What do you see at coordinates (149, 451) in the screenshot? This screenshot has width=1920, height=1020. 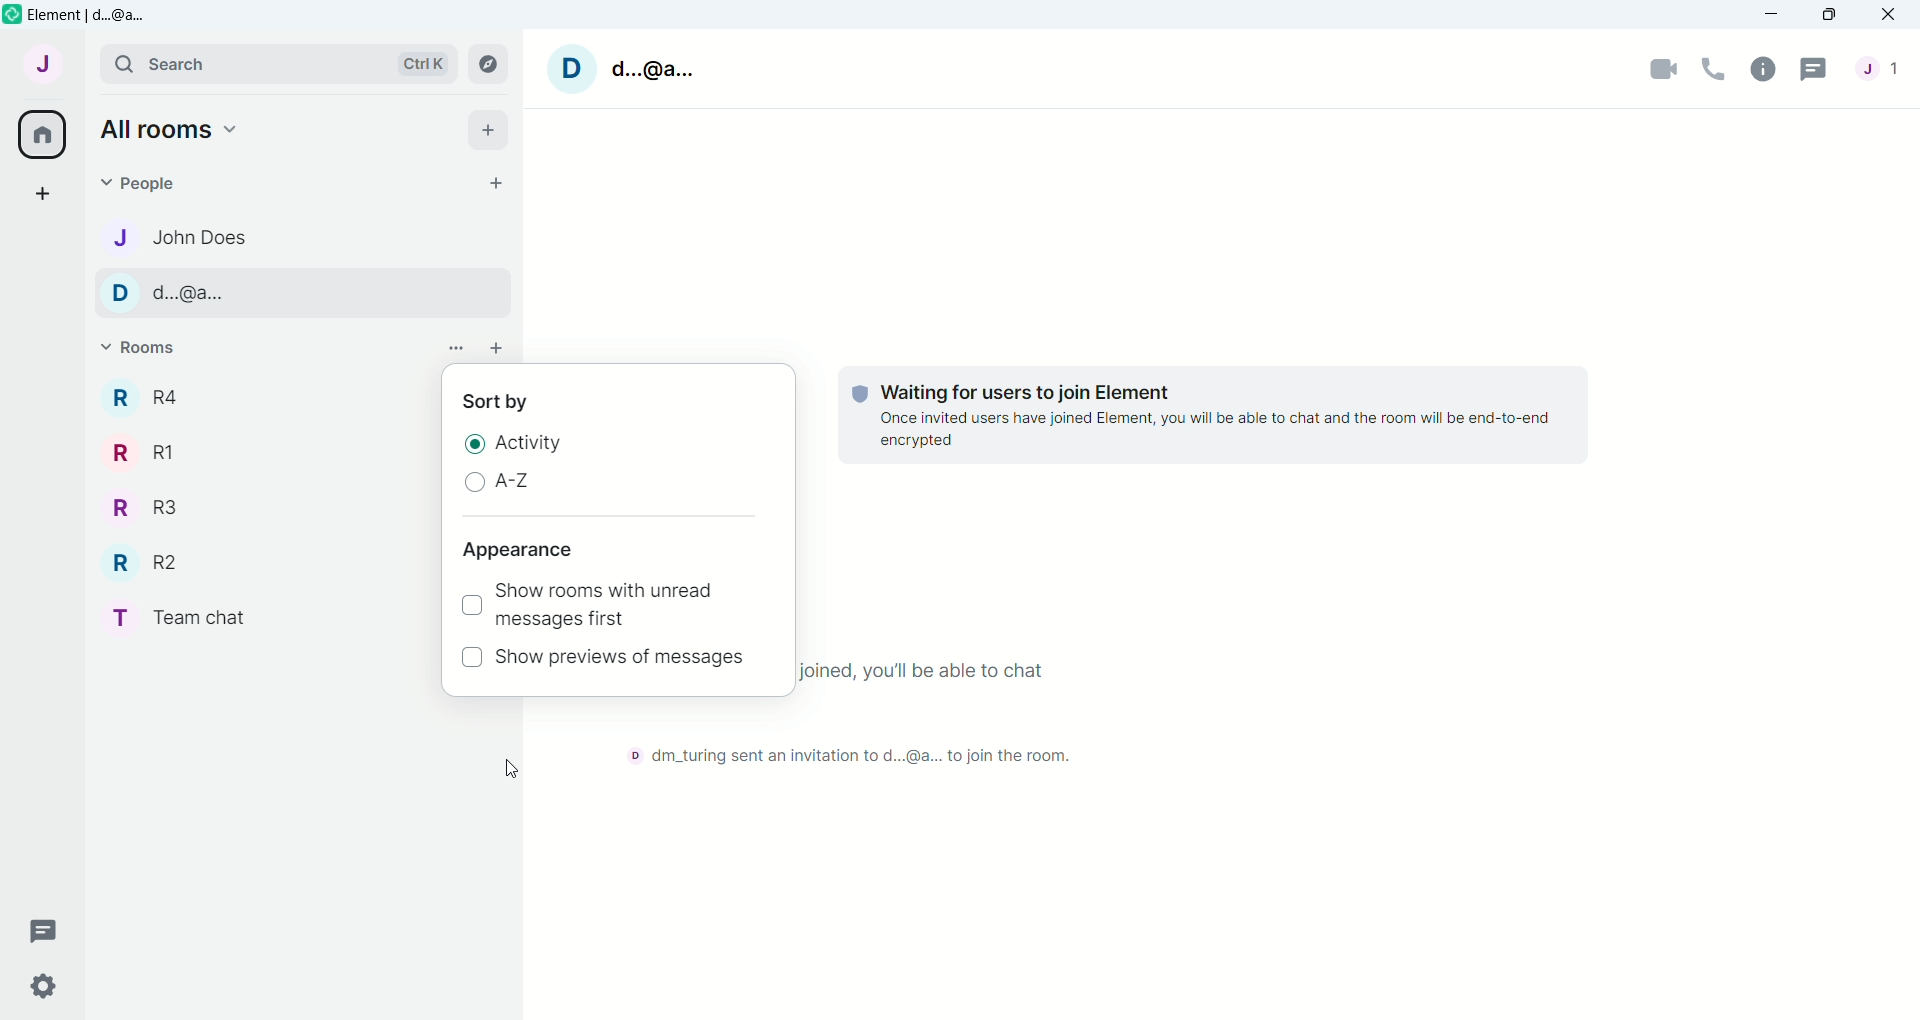 I see `Room R1` at bounding box center [149, 451].